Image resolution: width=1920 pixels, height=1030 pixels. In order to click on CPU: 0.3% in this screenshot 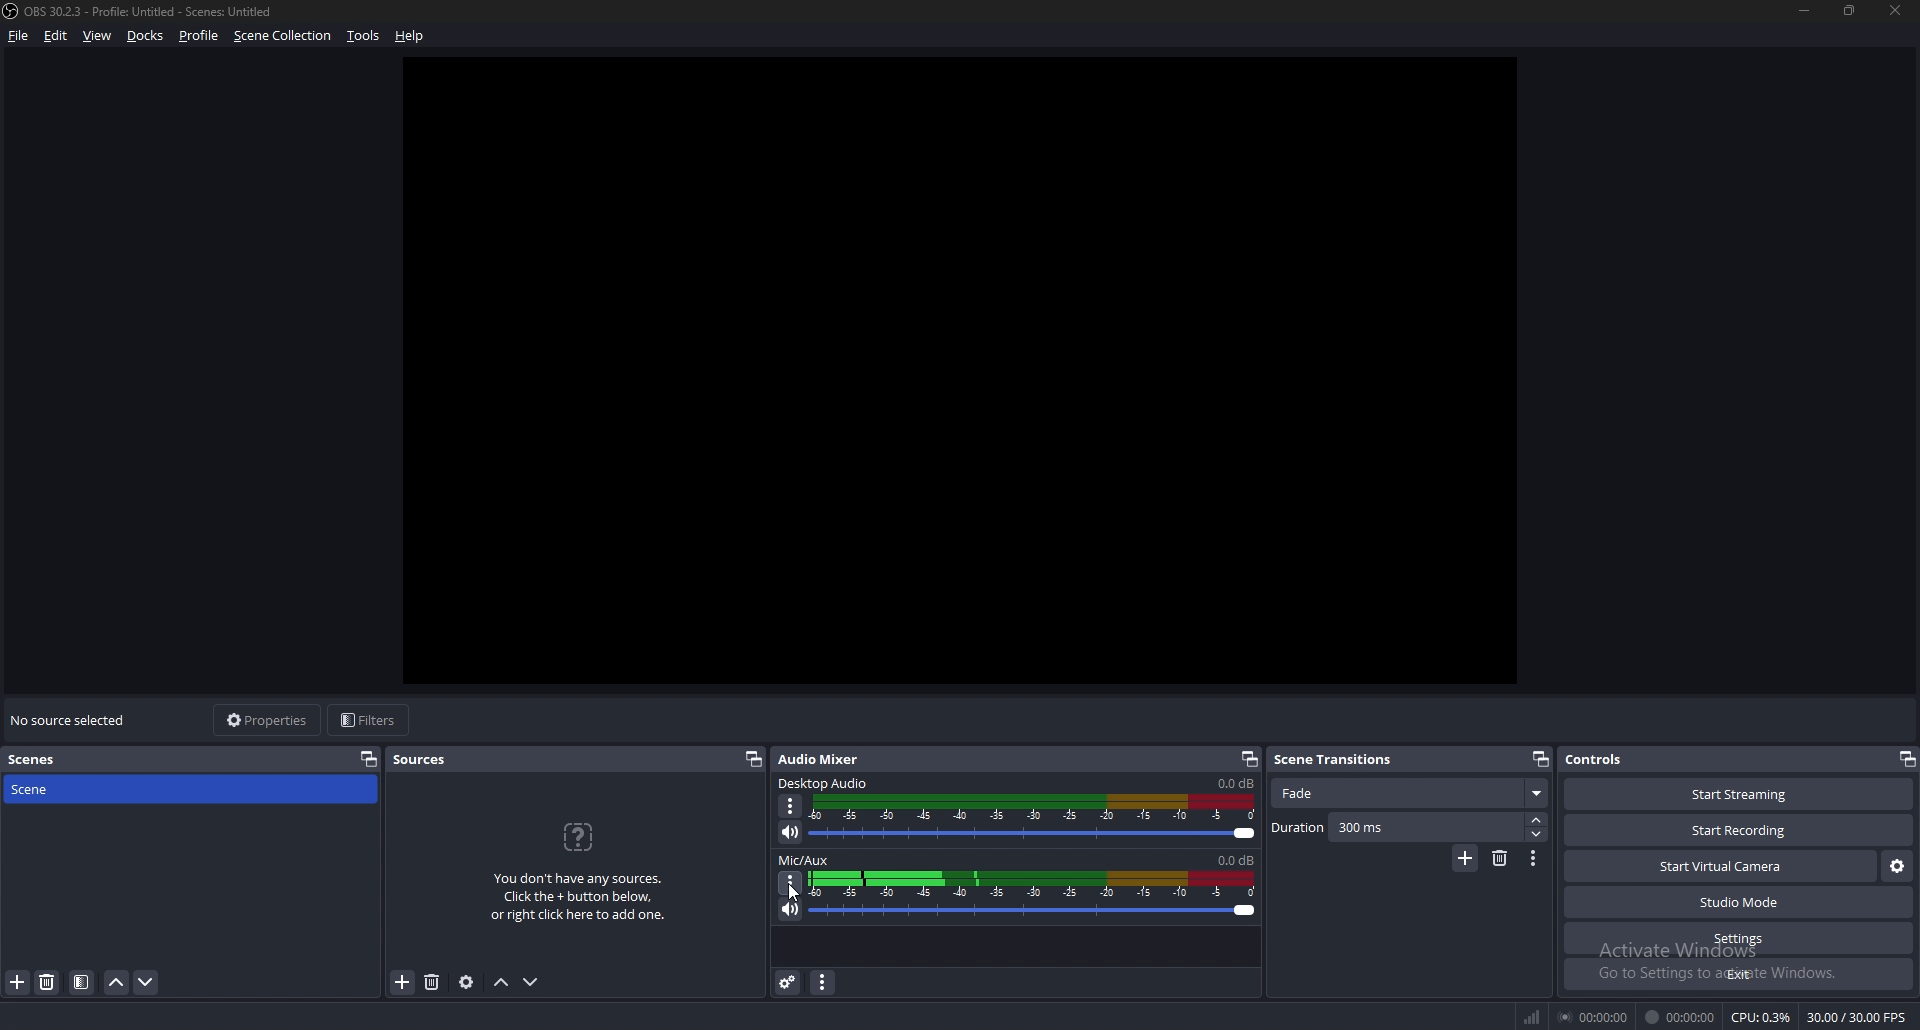, I will do `click(1763, 1018)`.